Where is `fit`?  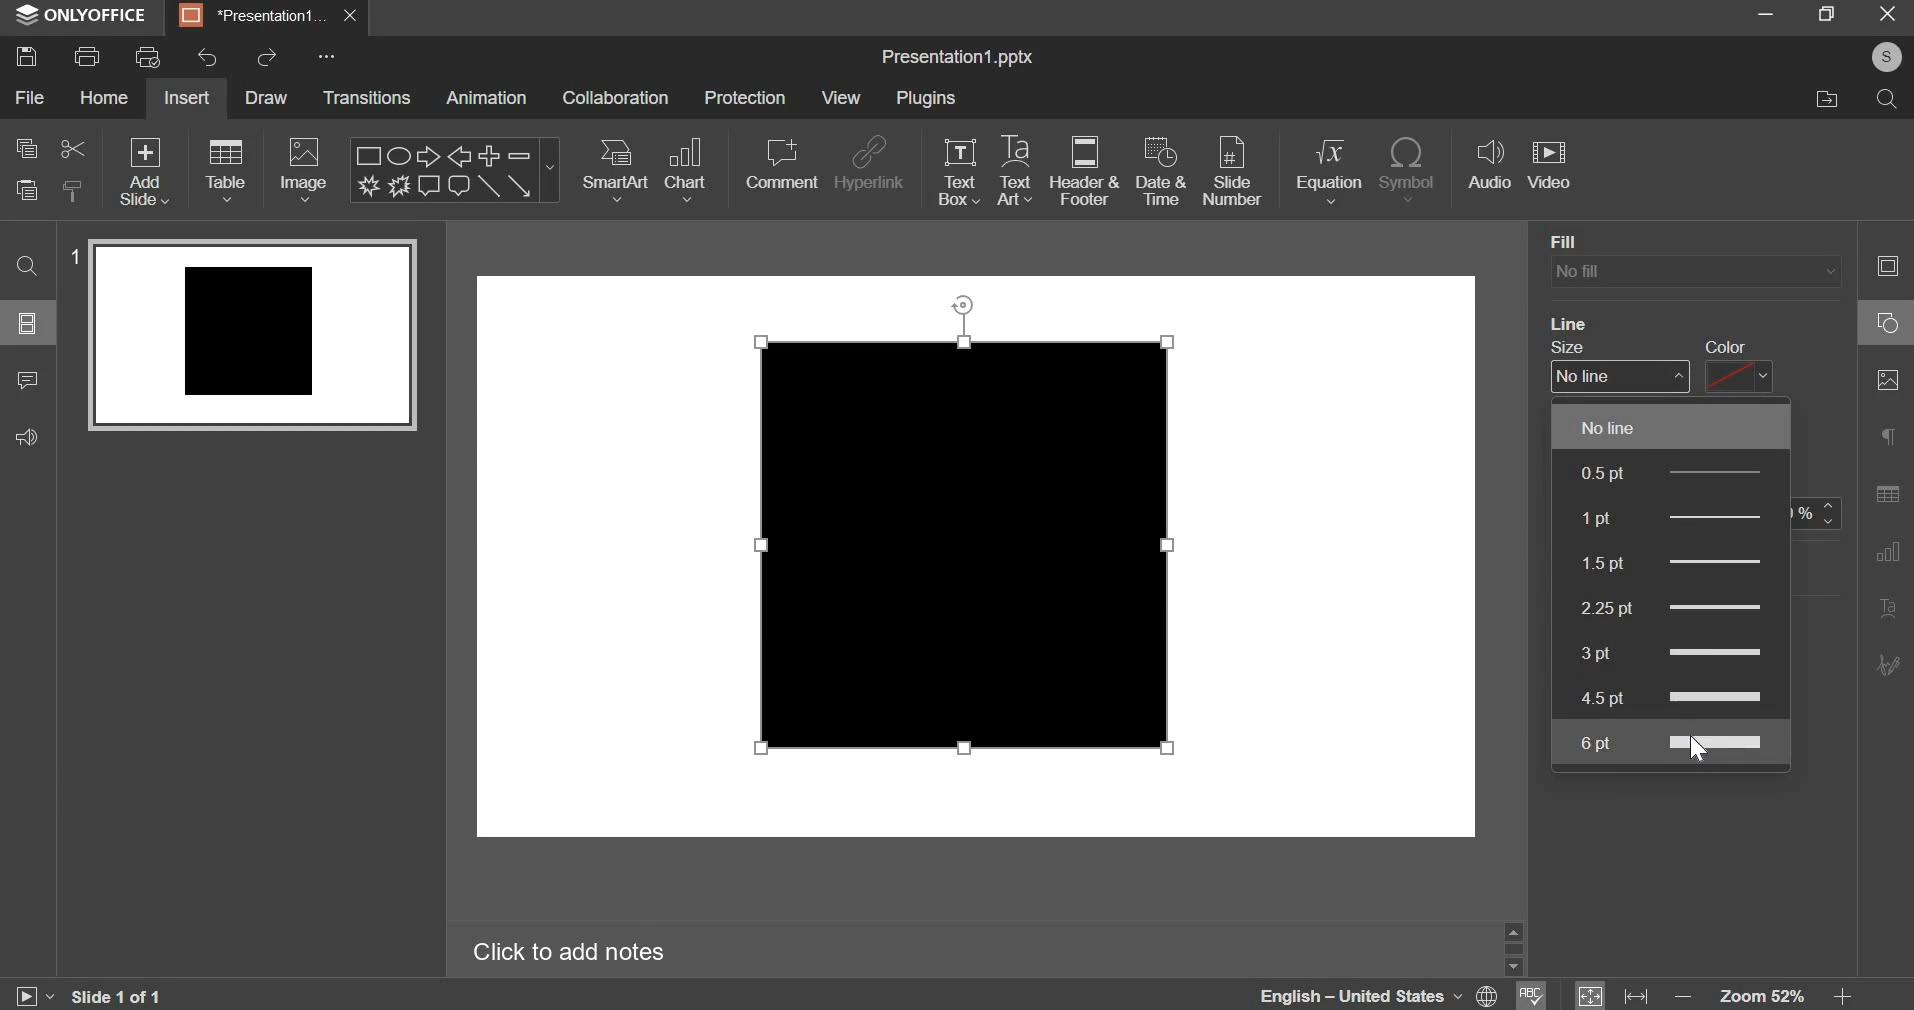
fit is located at coordinates (1607, 992).